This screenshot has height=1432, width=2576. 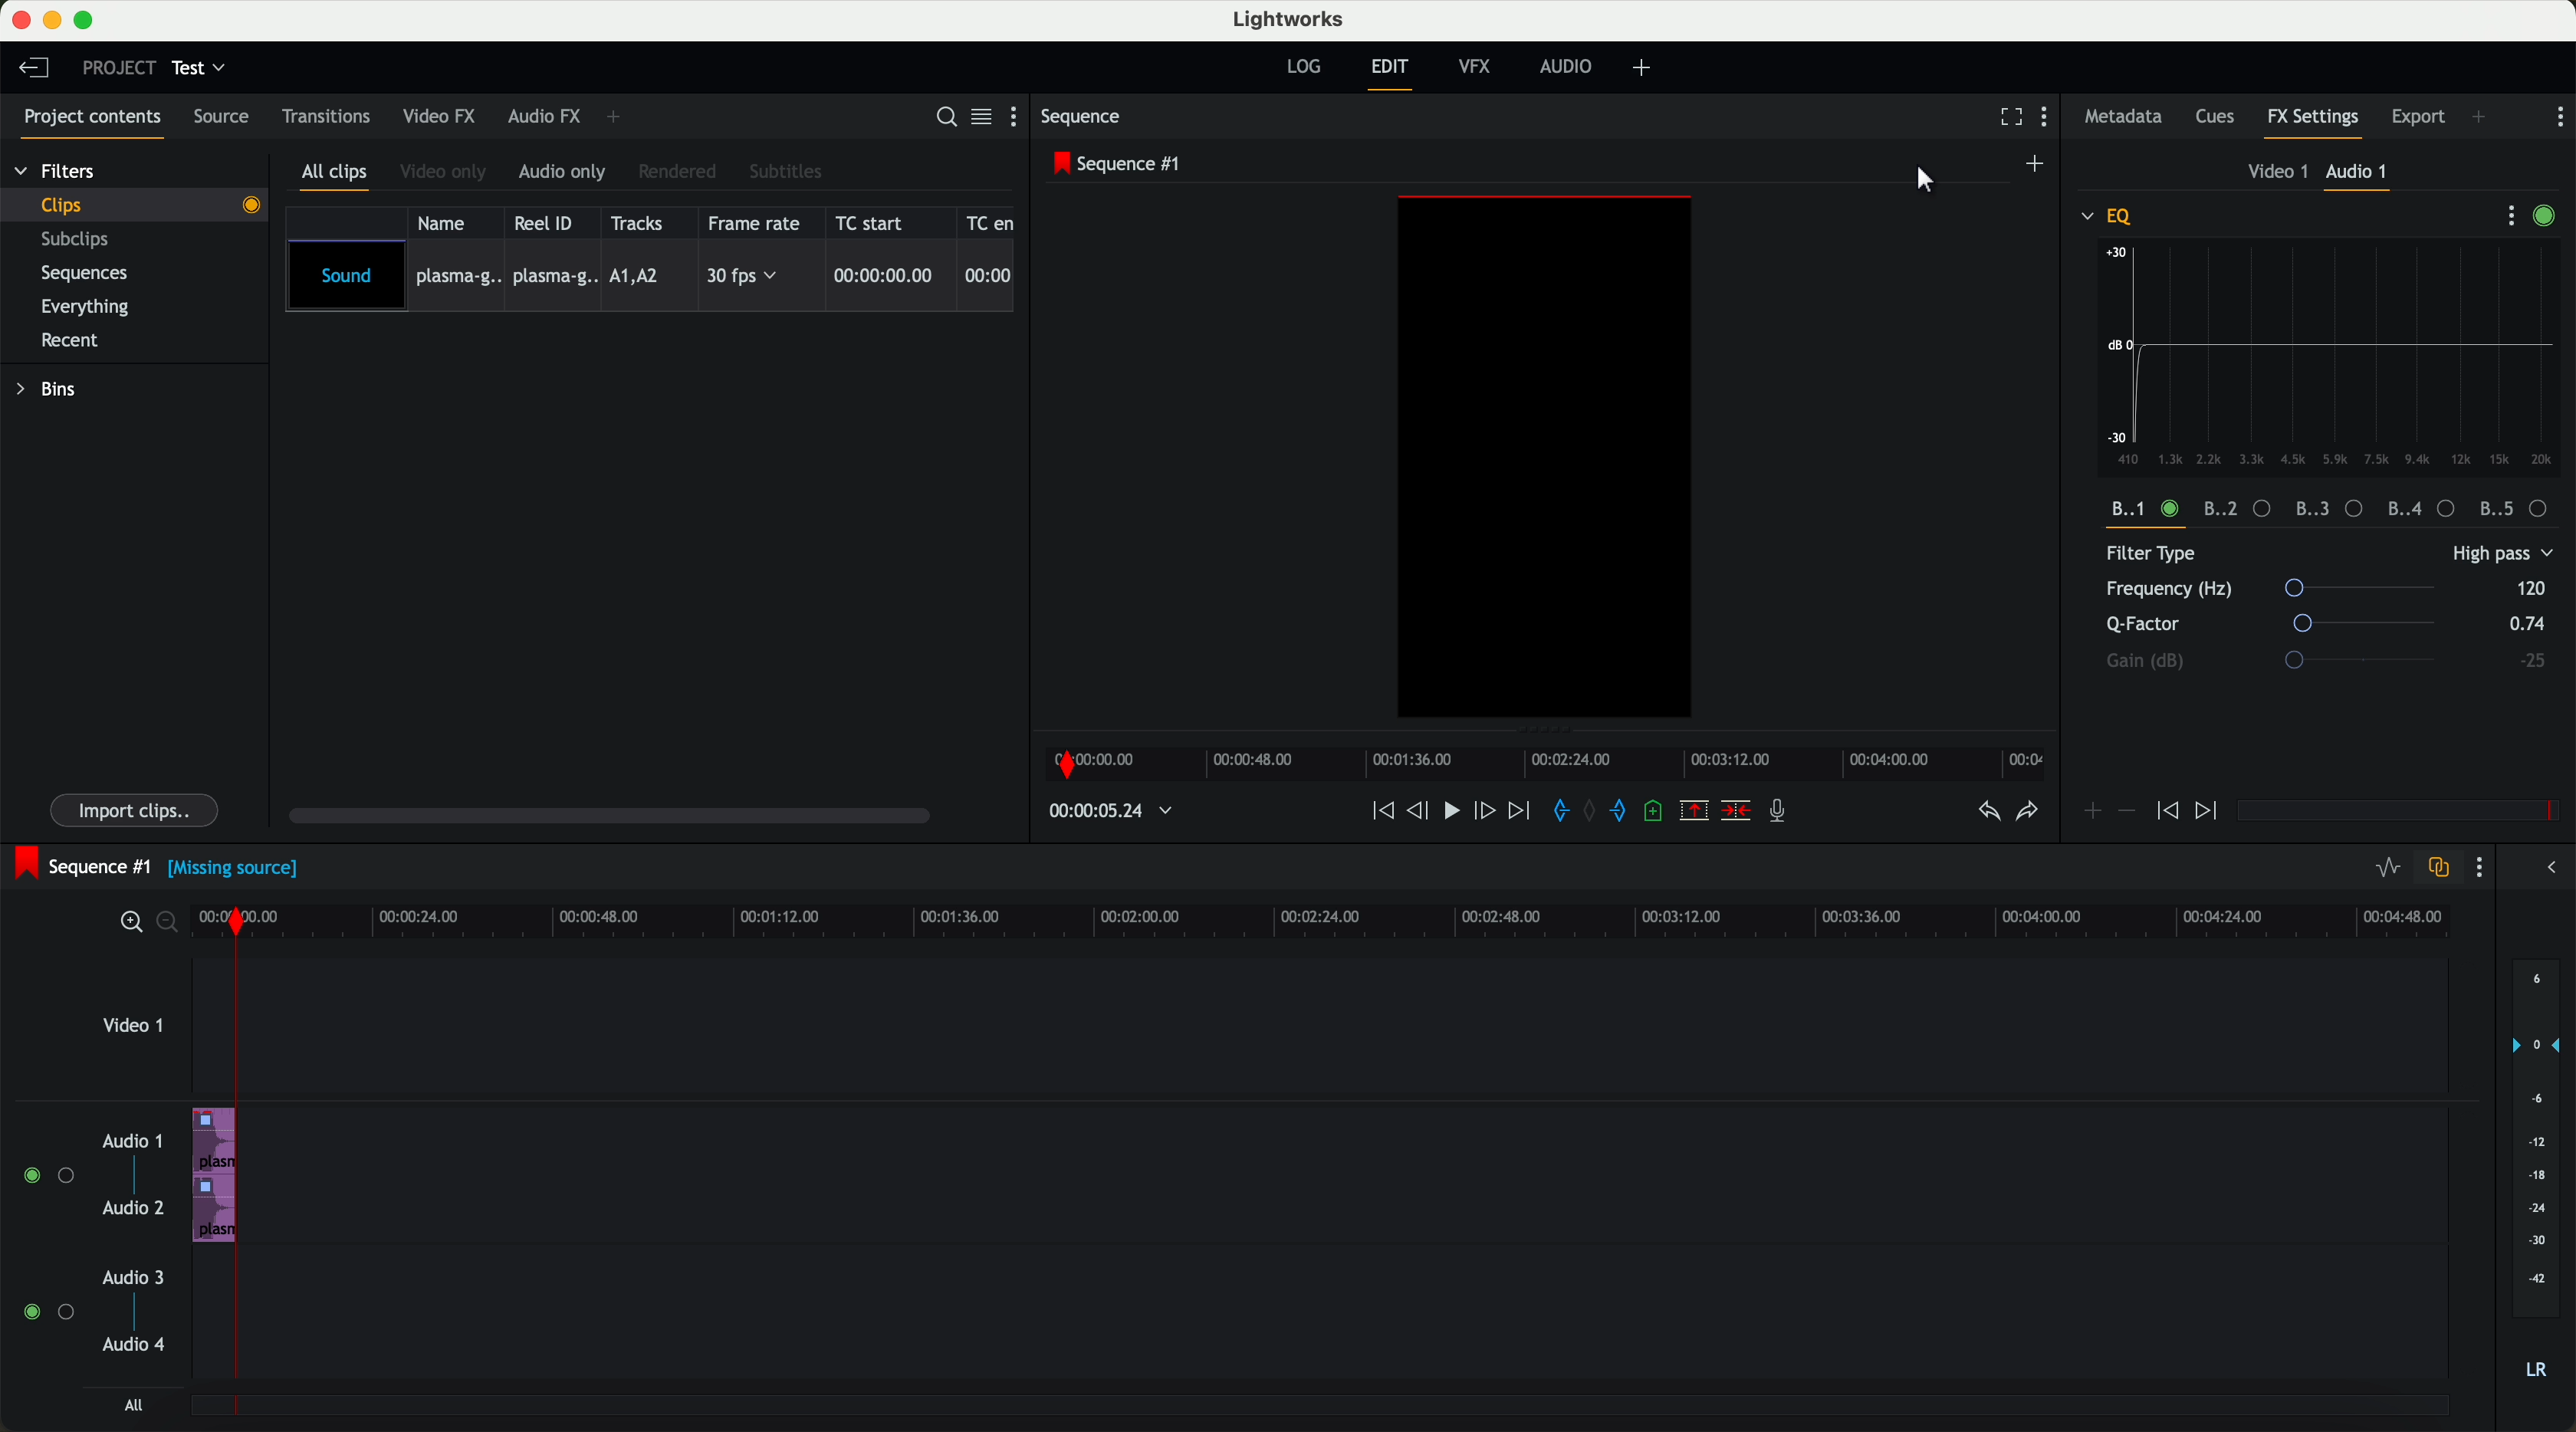 I want to click on redo, so click(x=2025, y=814).